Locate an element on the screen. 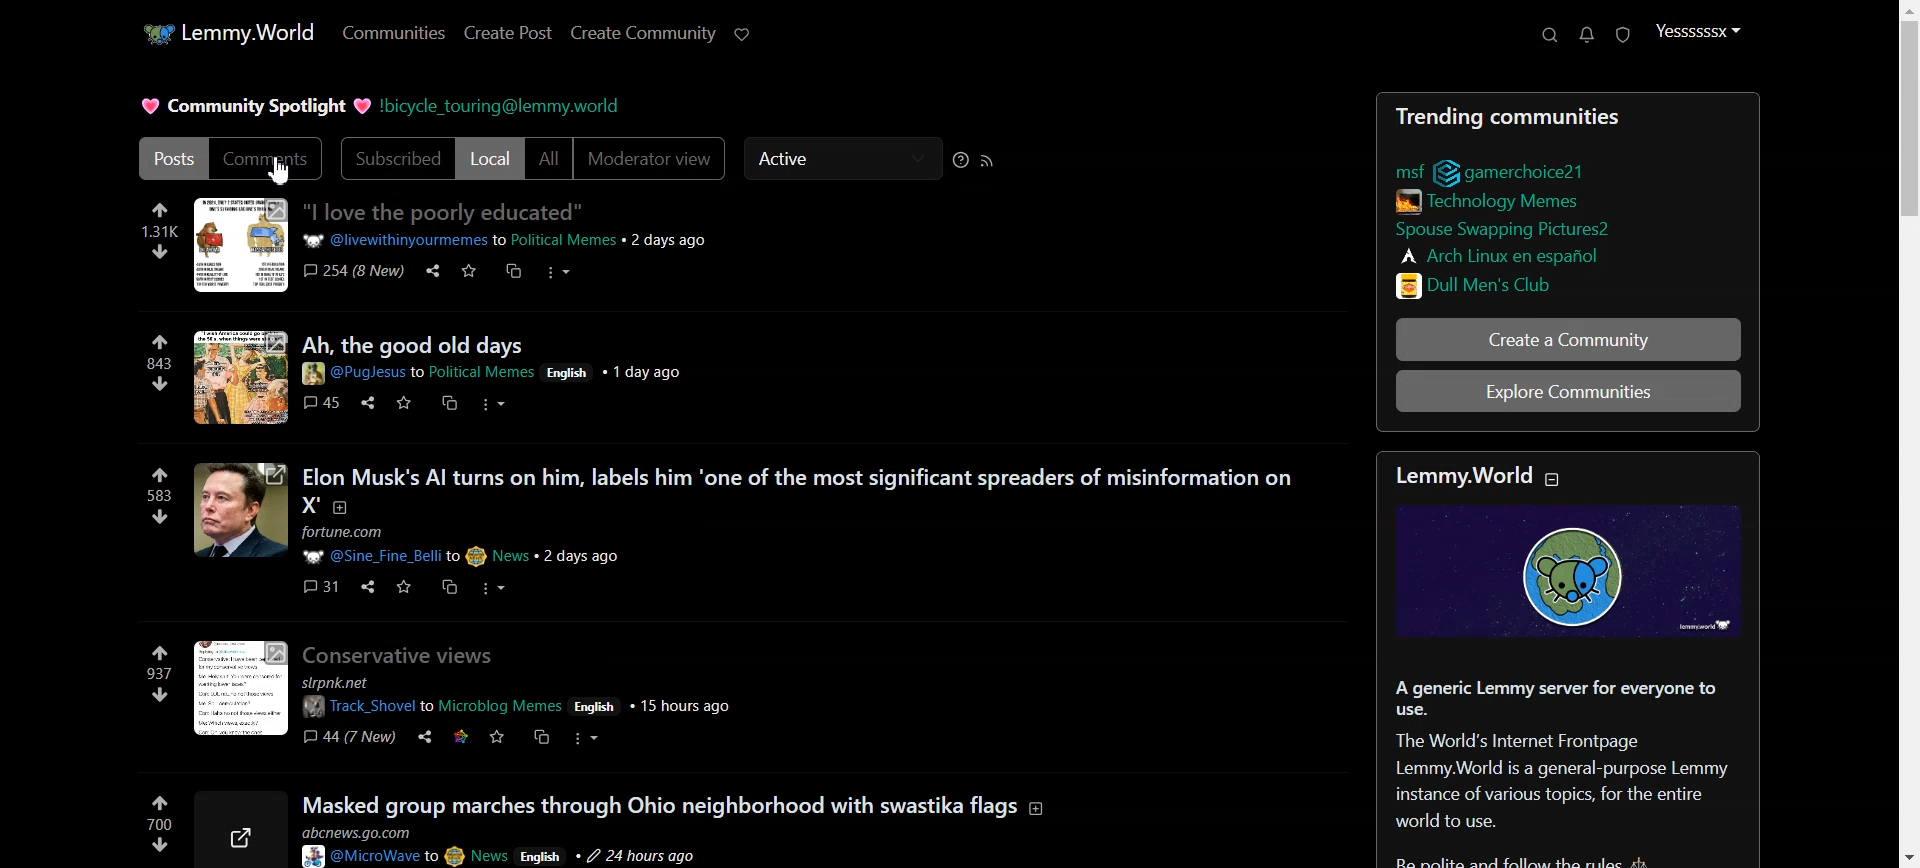 The height and width of the screenshot is (868, 1920). share is located at coordinates (367, 400).